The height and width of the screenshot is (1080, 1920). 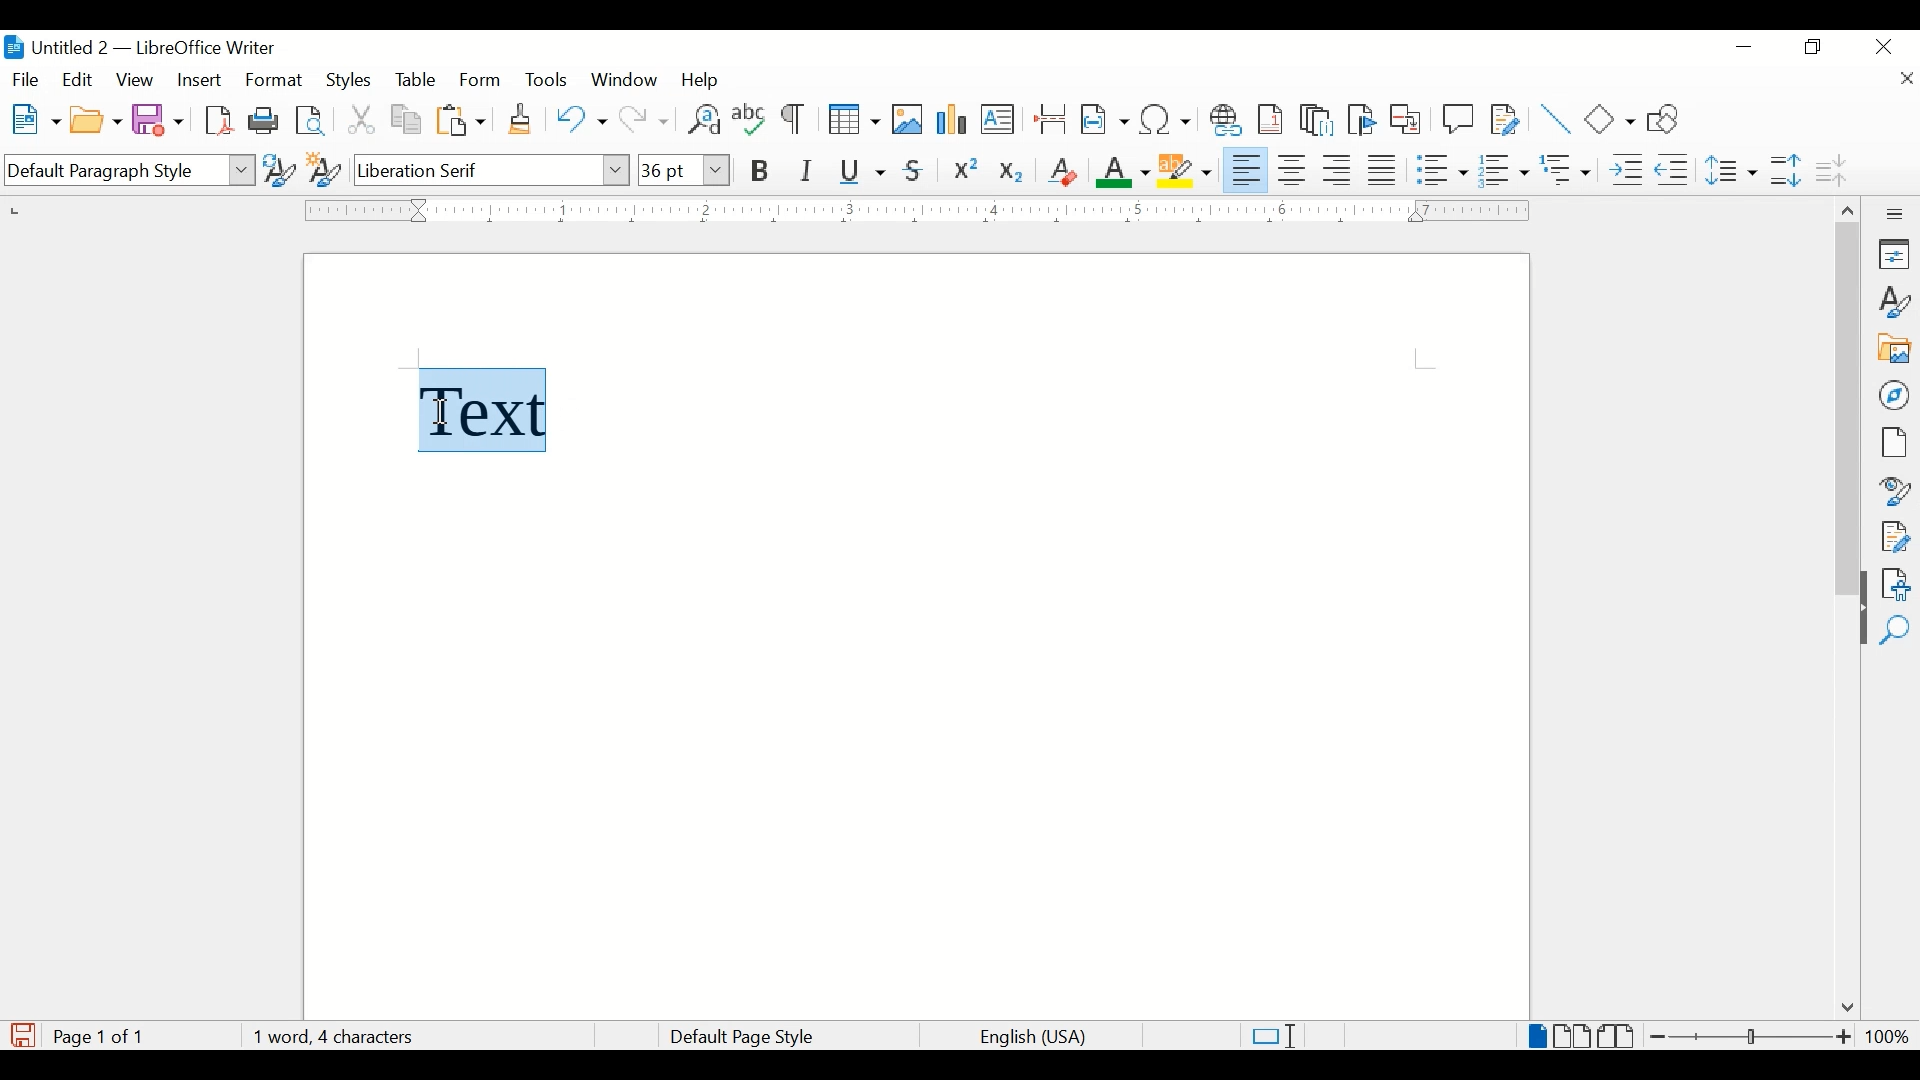 I want to click on styles, so click(x=1896, y=302).